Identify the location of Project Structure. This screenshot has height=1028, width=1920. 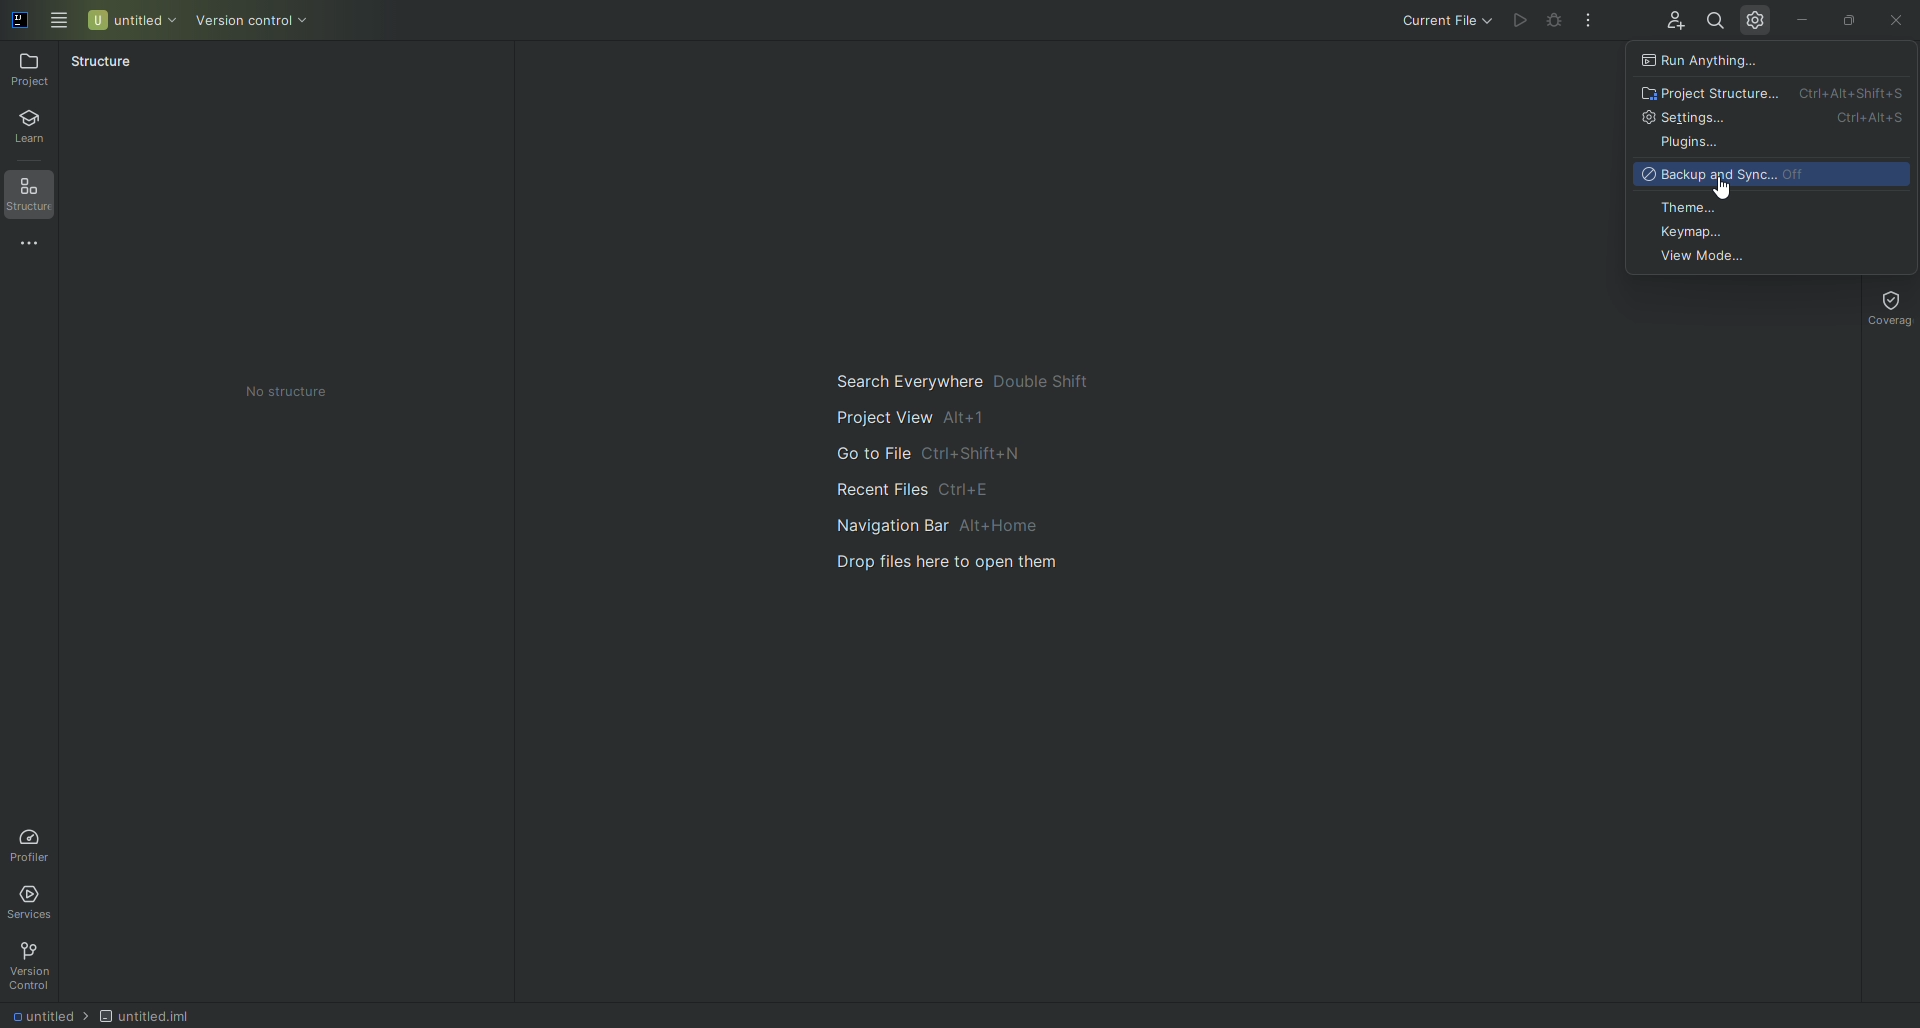
(1774, 93).